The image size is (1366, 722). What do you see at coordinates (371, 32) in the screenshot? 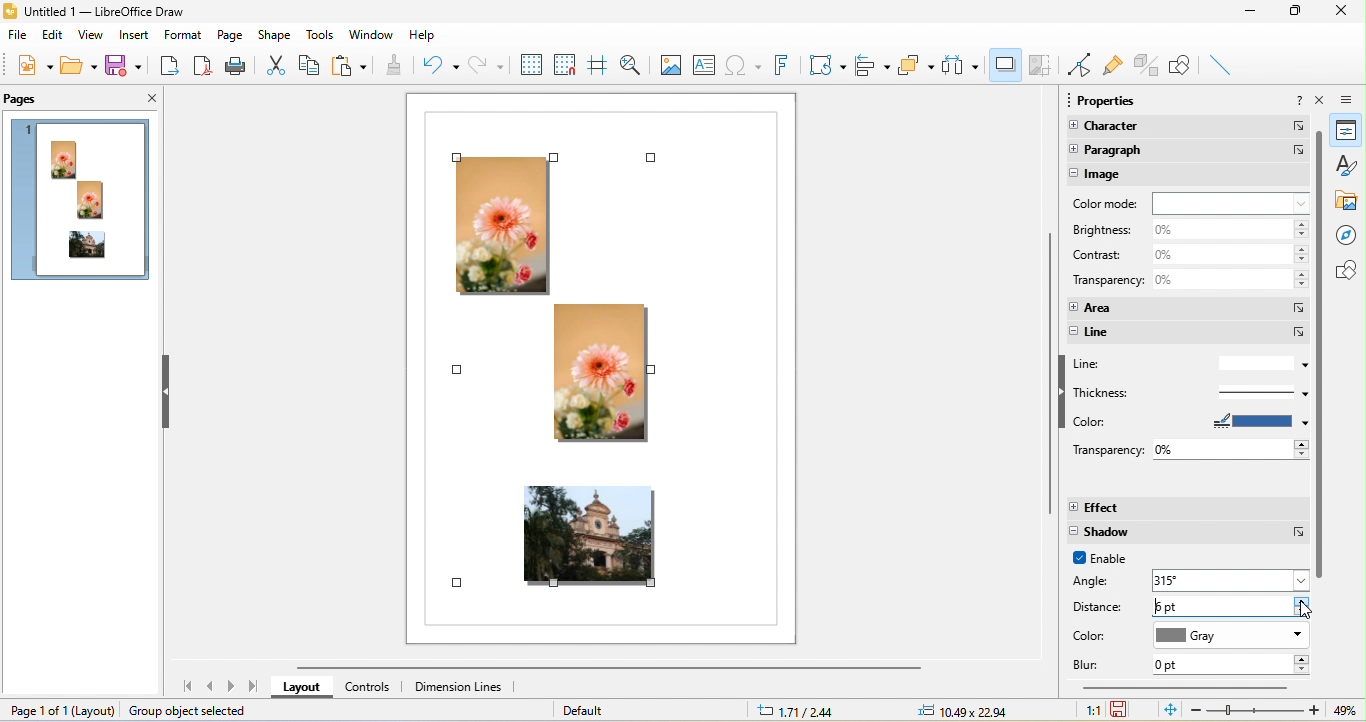
I see `window` at bounding box center [371, 32].